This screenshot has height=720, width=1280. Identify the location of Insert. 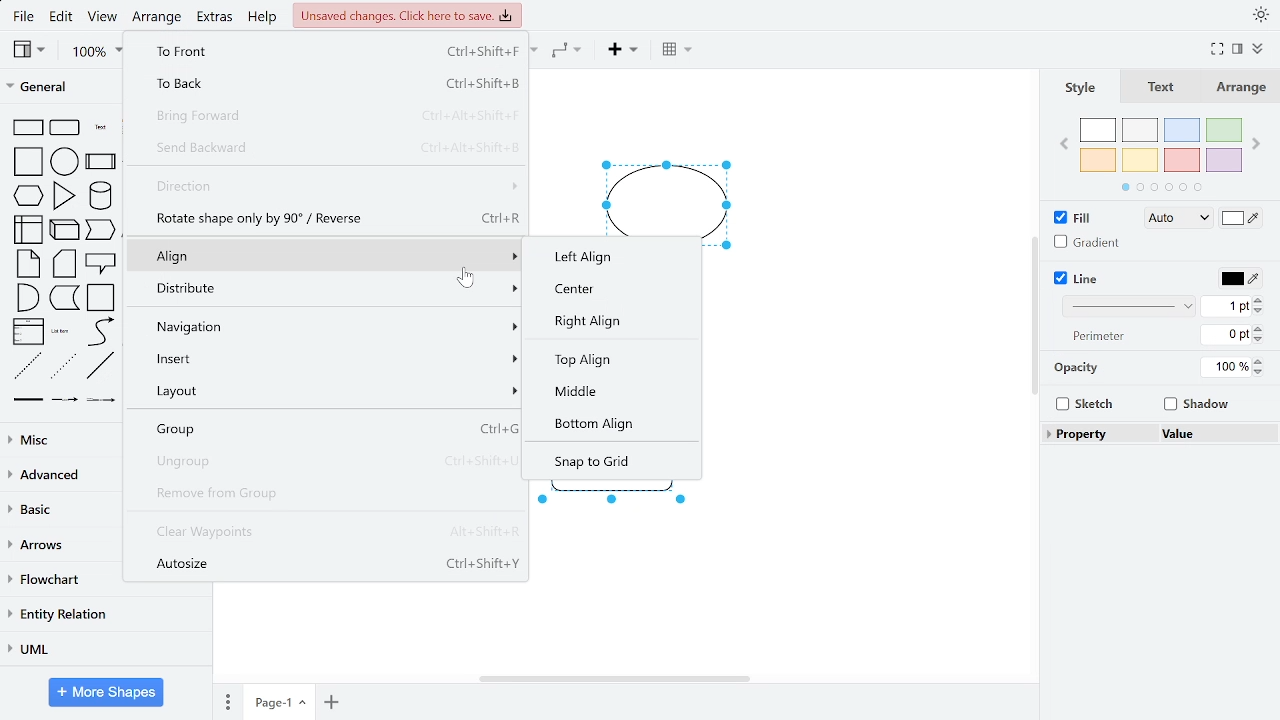
(324, 356).